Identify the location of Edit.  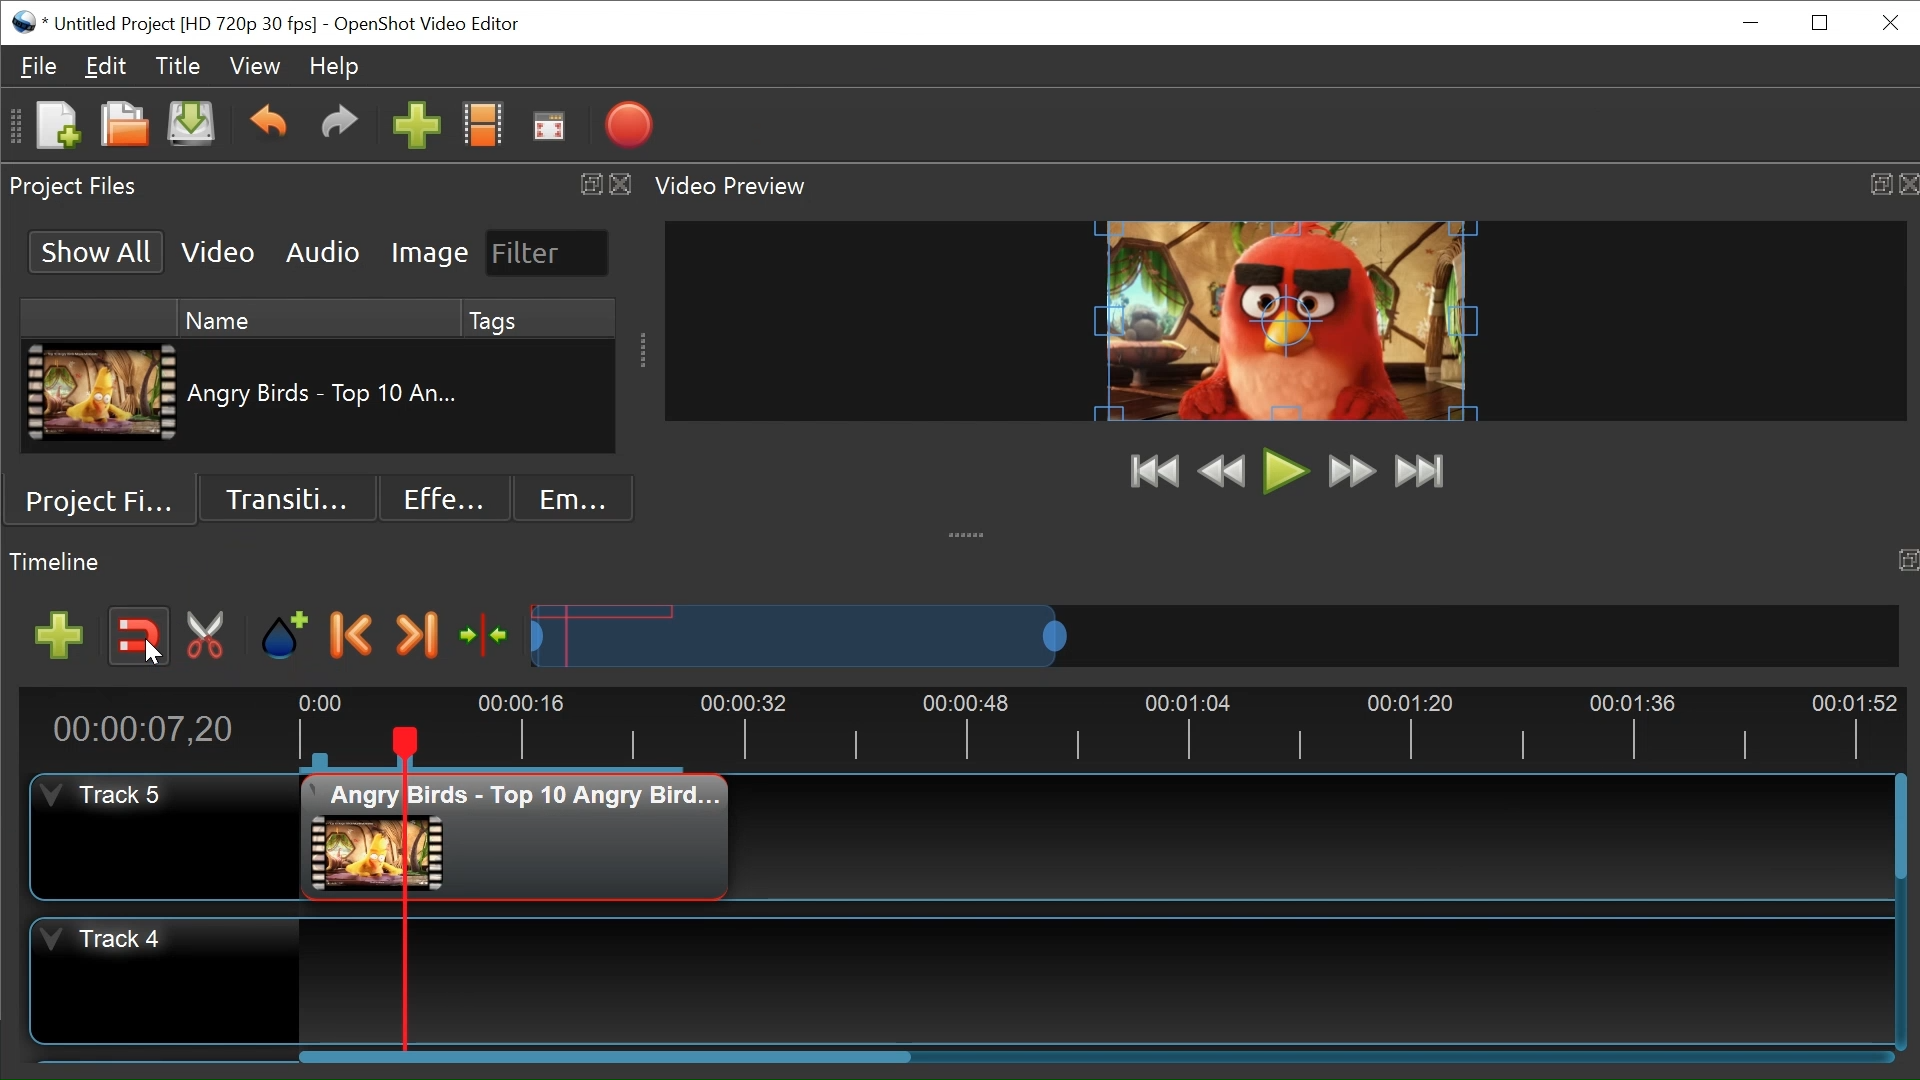
(106, 66).